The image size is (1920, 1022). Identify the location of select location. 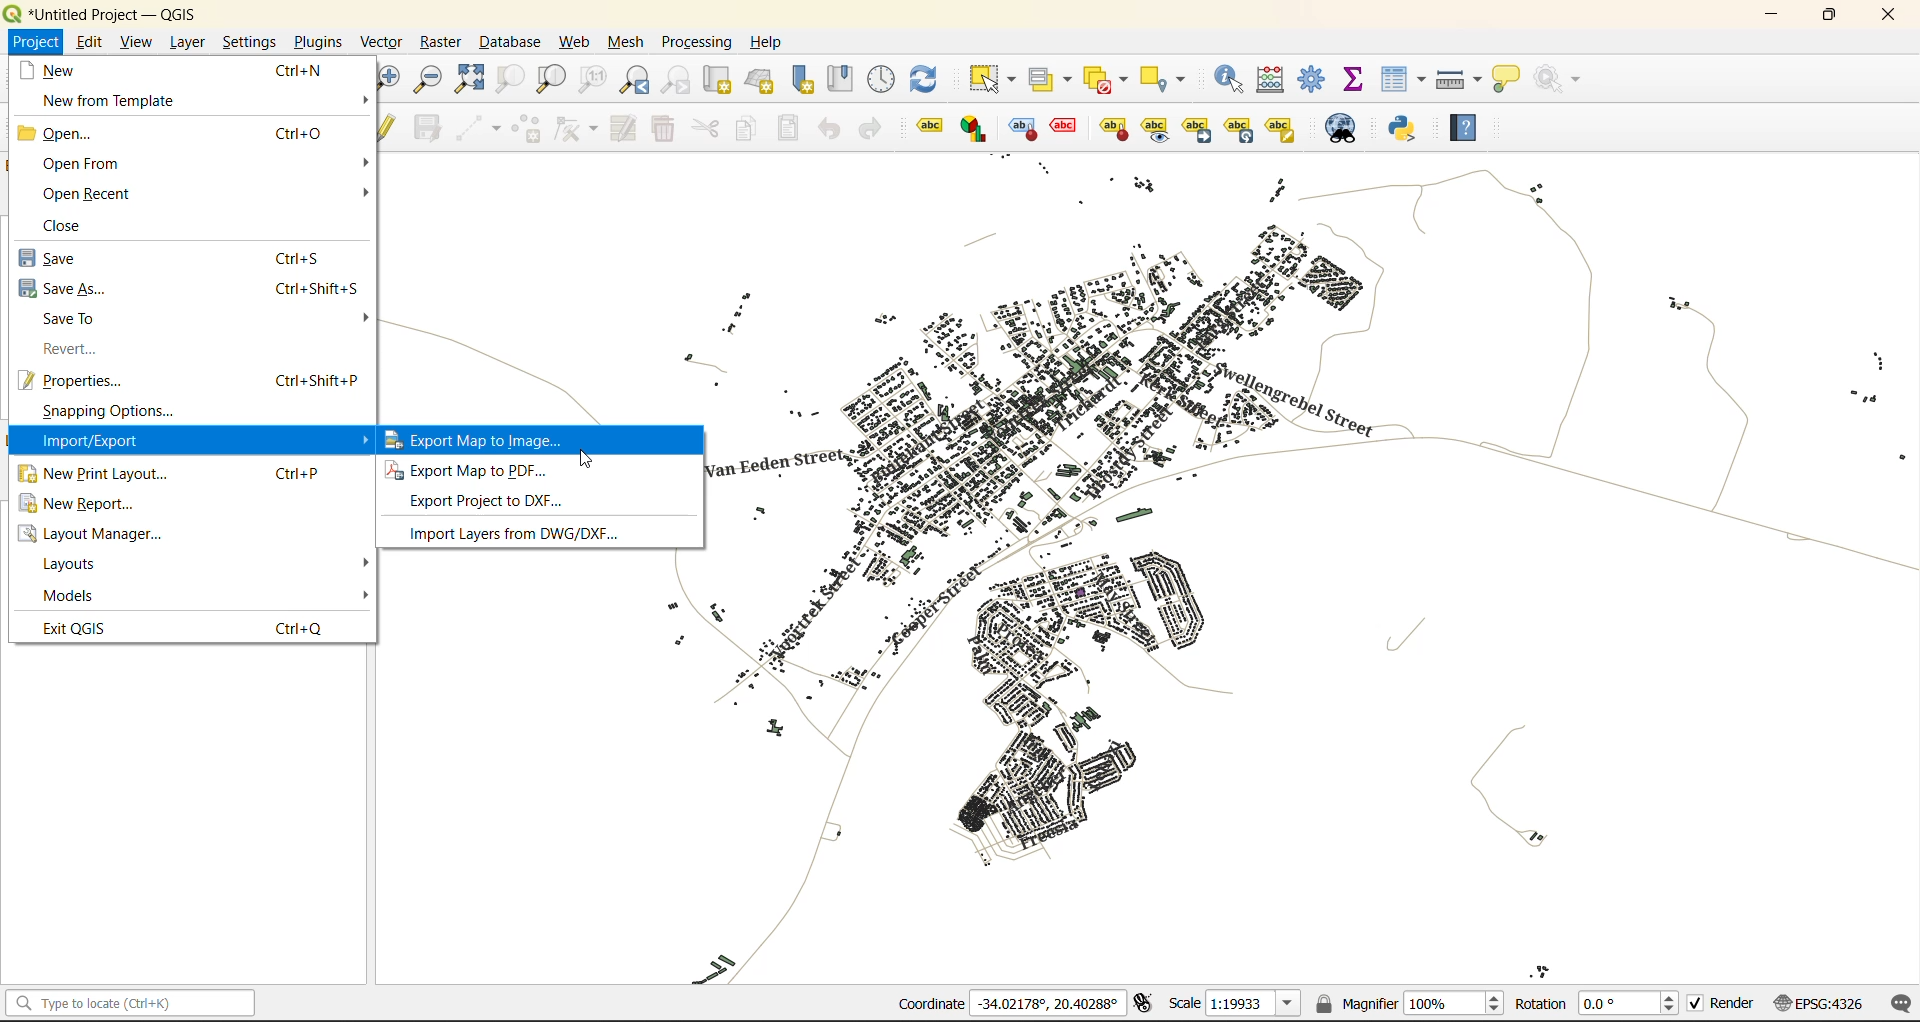
(1170, 78).